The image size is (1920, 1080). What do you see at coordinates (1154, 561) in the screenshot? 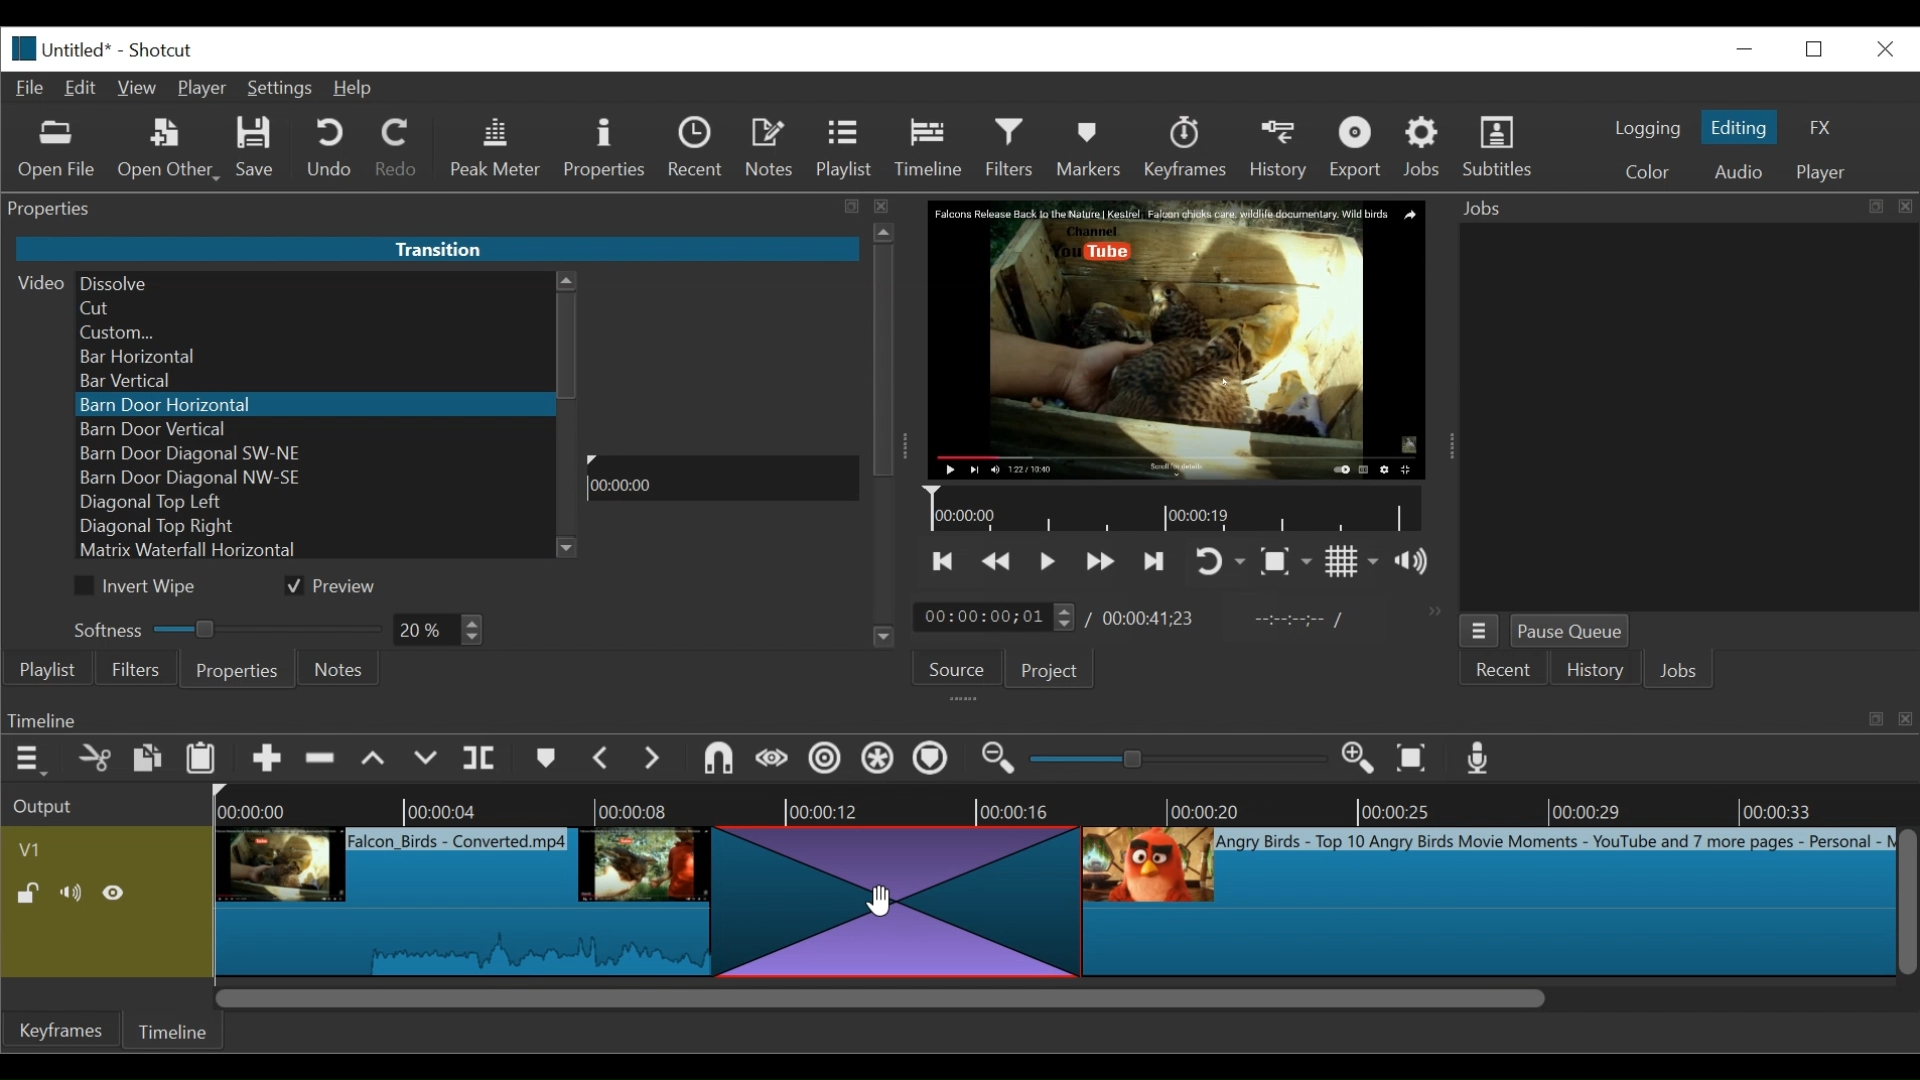
I see `Skip to the next point` at bounding box center [1154, 561].